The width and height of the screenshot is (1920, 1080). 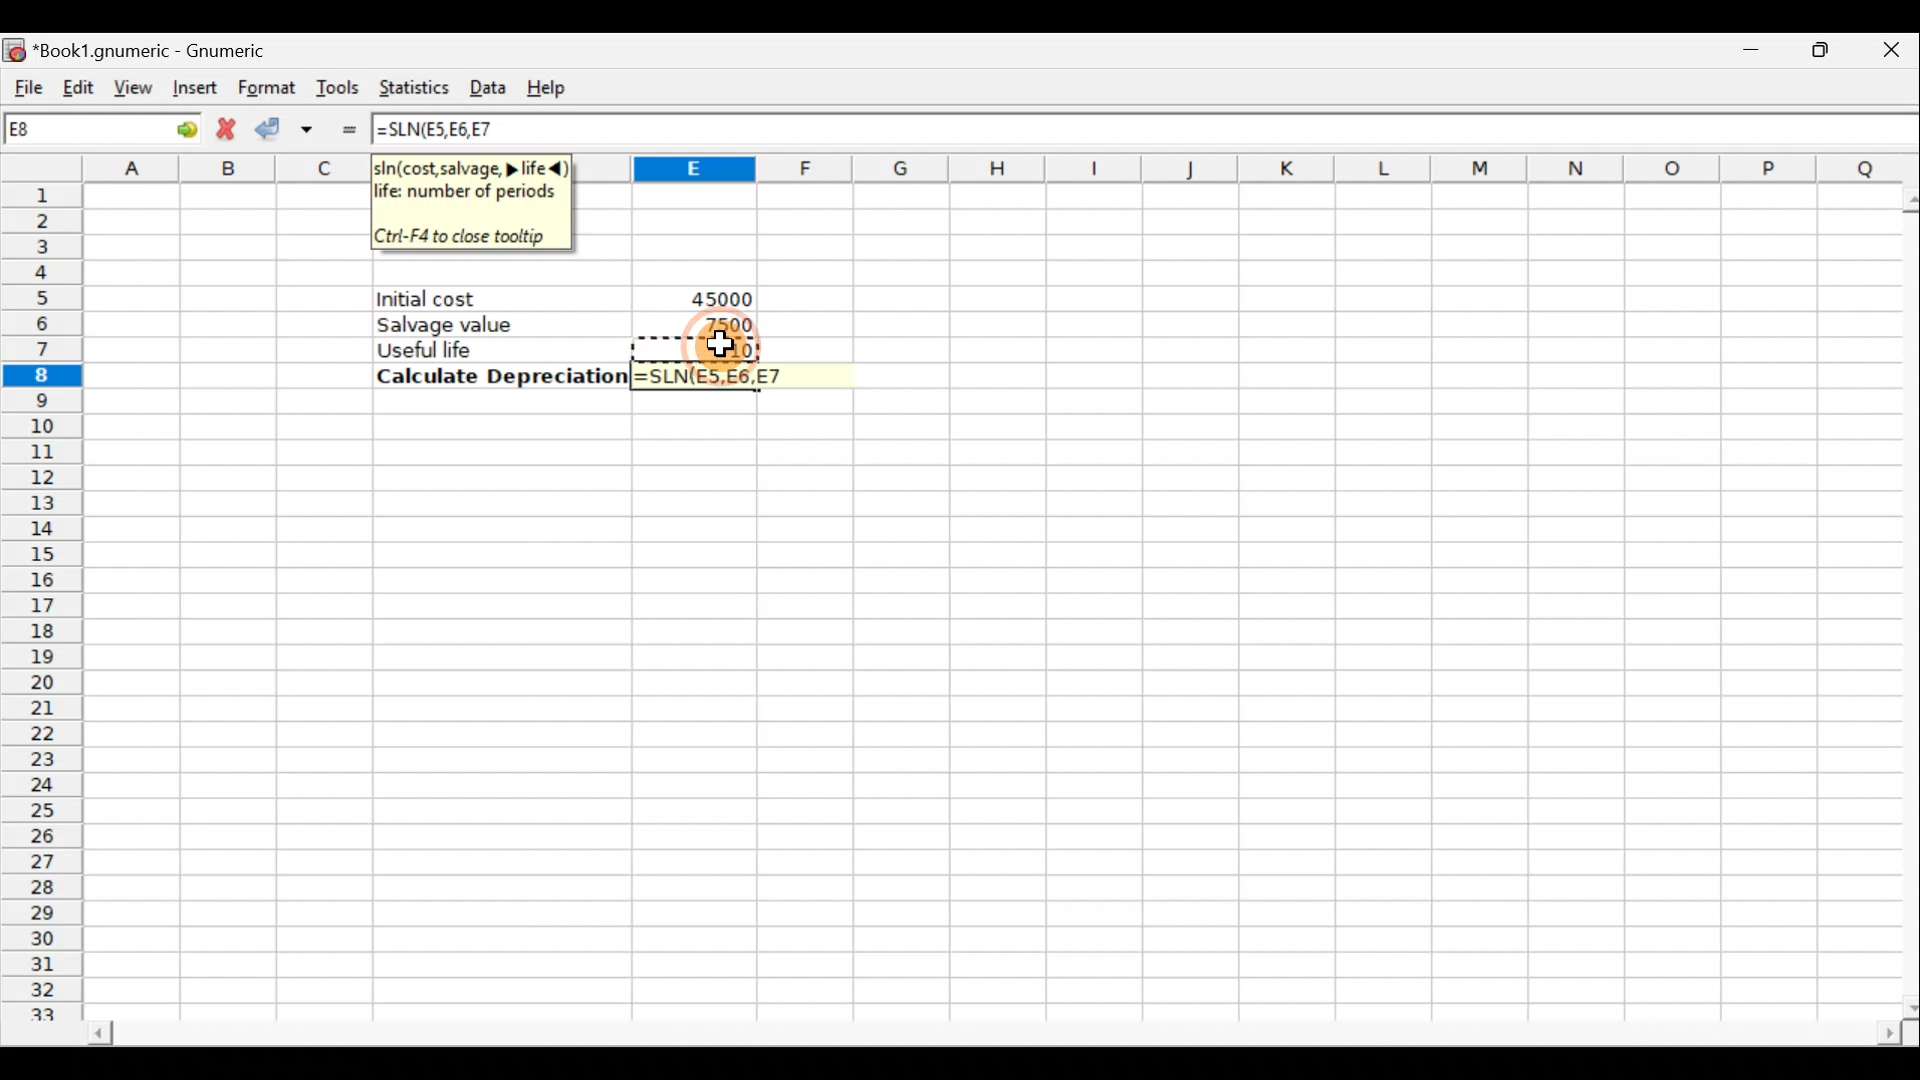 I want to click on Maximize, so click(x=1810, y=54).